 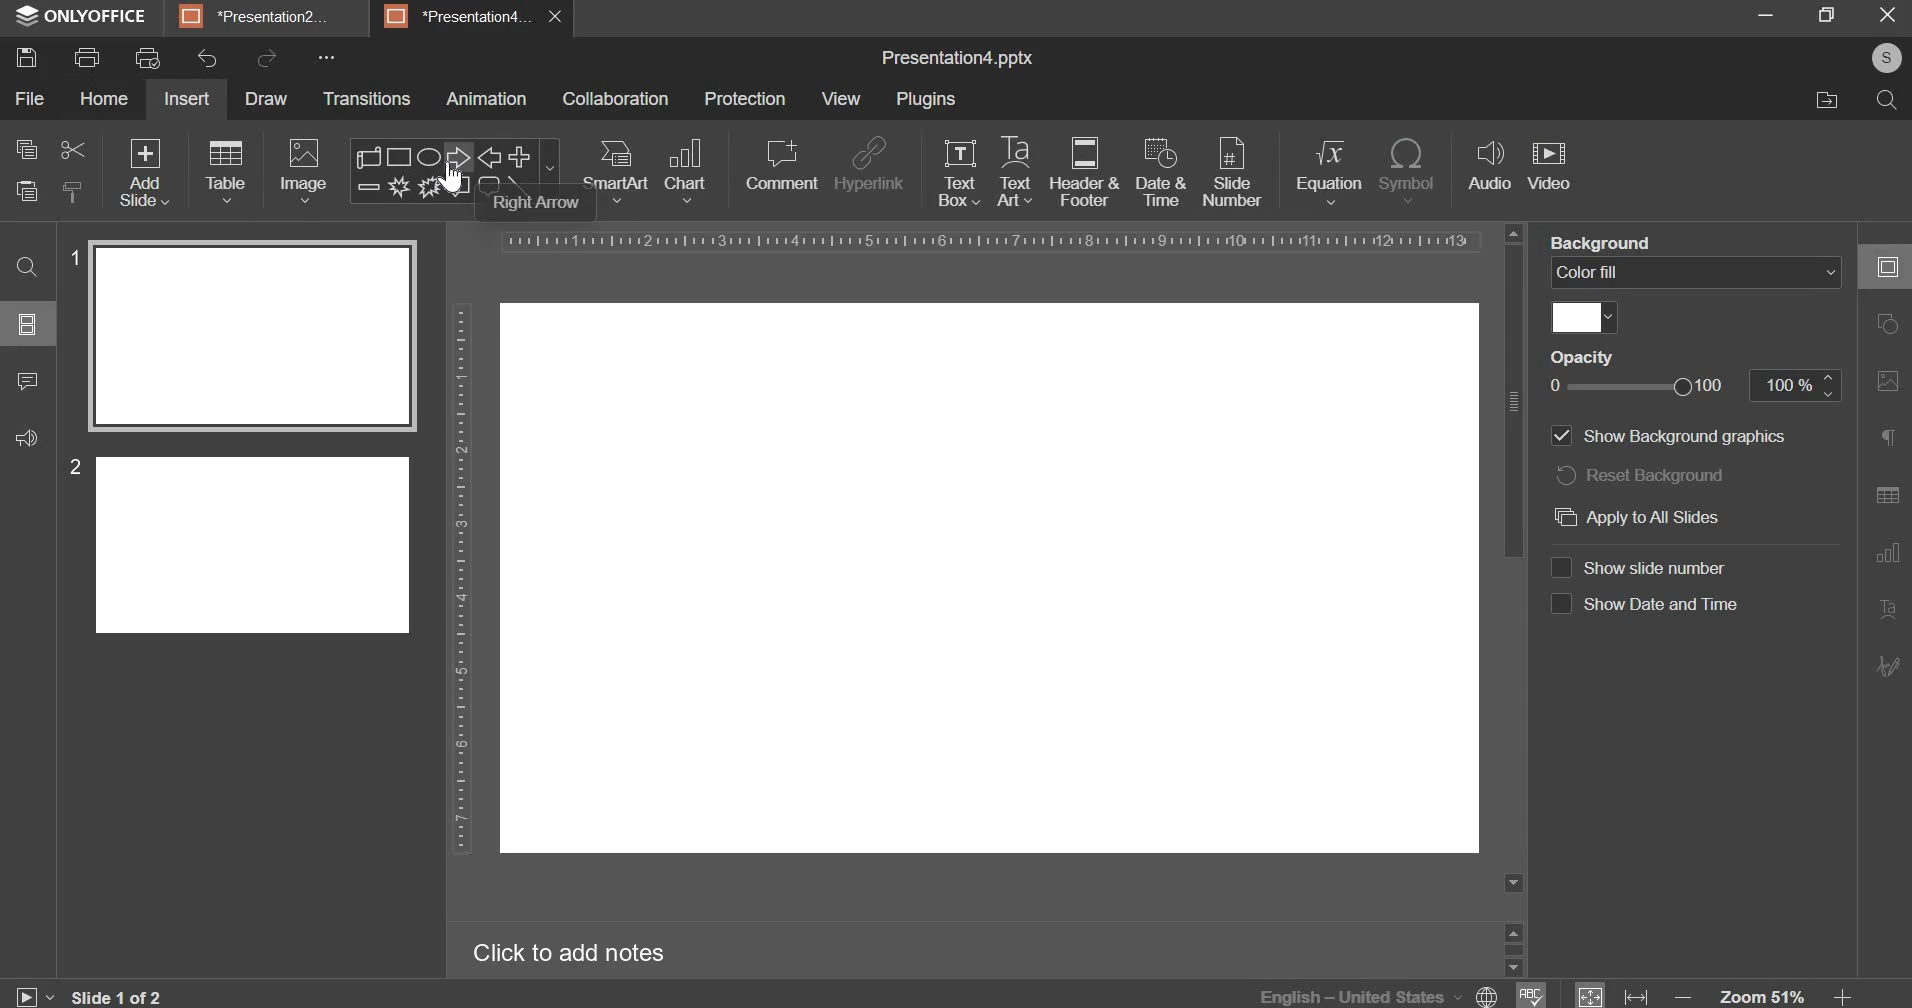 What do you see at coordinates (302, 171) in the screenshot?
I see `image` at bounding box center [302, 171].